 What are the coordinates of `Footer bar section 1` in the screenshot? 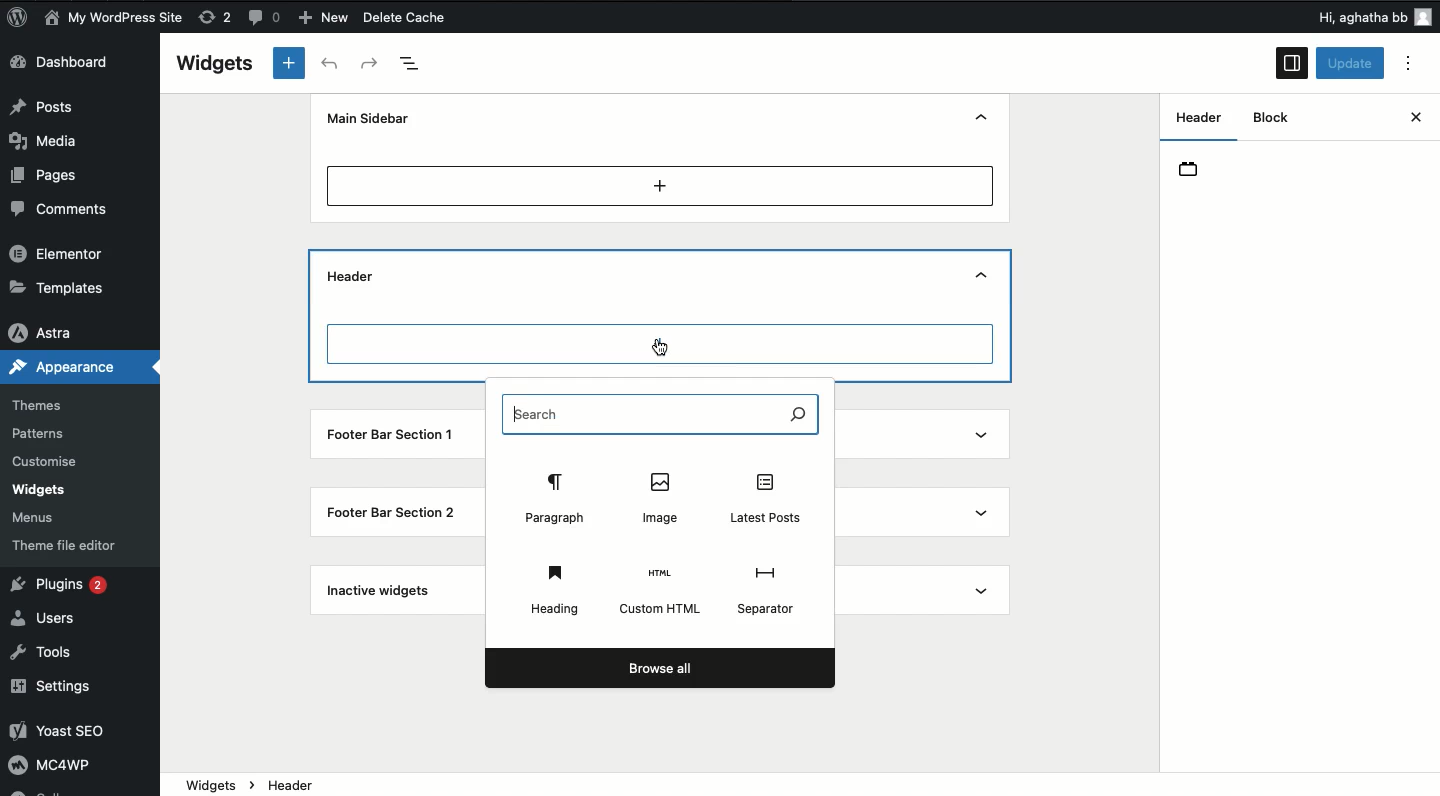 It's located at (393, 436).